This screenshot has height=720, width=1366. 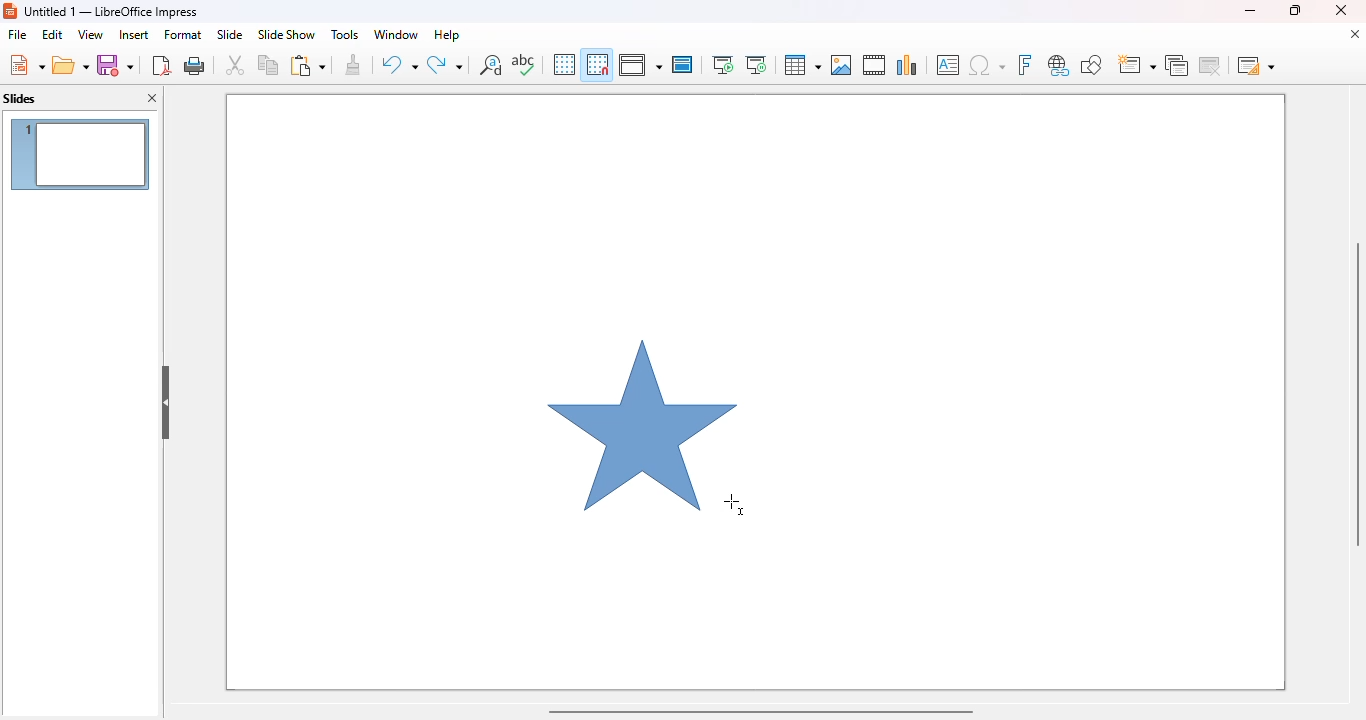 I want to click on spelling, so click(x=523, y=64).